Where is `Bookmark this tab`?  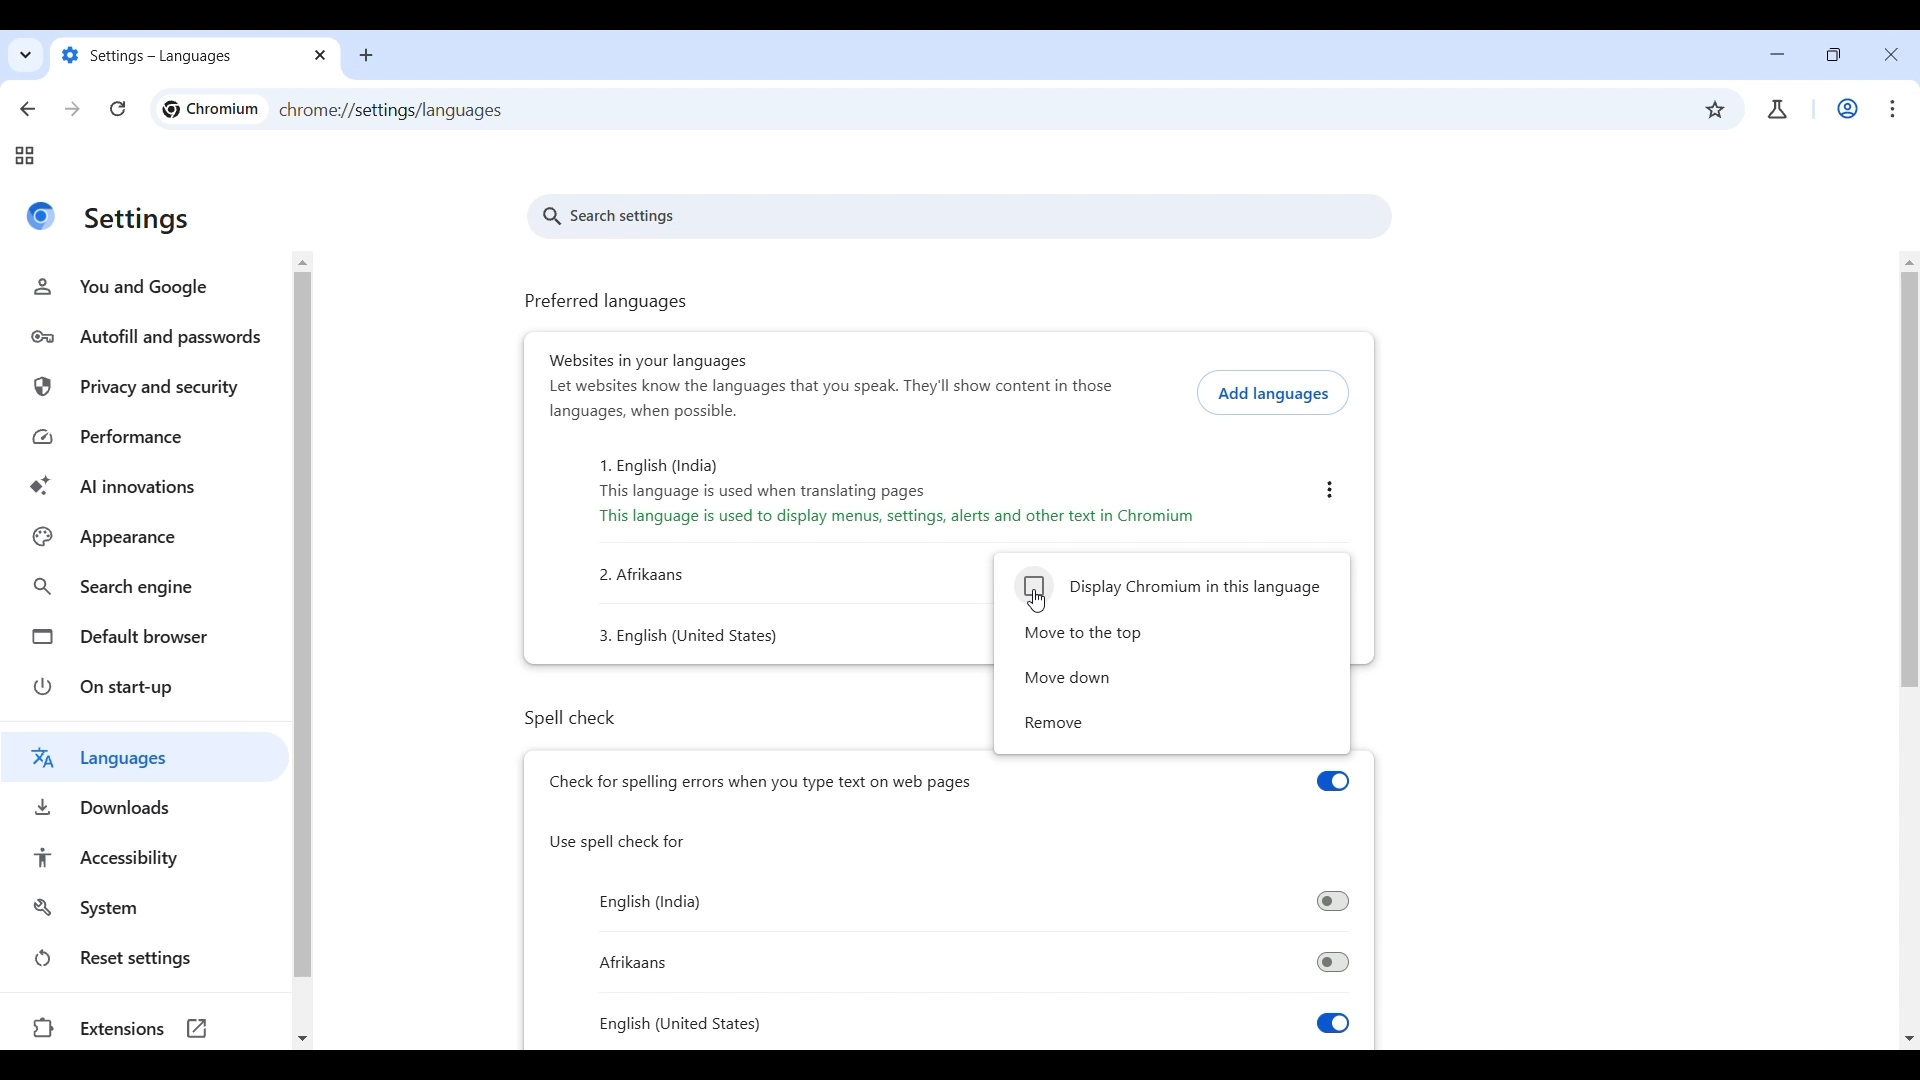
Bookmark this tab is located at coordinates (1716, 110).